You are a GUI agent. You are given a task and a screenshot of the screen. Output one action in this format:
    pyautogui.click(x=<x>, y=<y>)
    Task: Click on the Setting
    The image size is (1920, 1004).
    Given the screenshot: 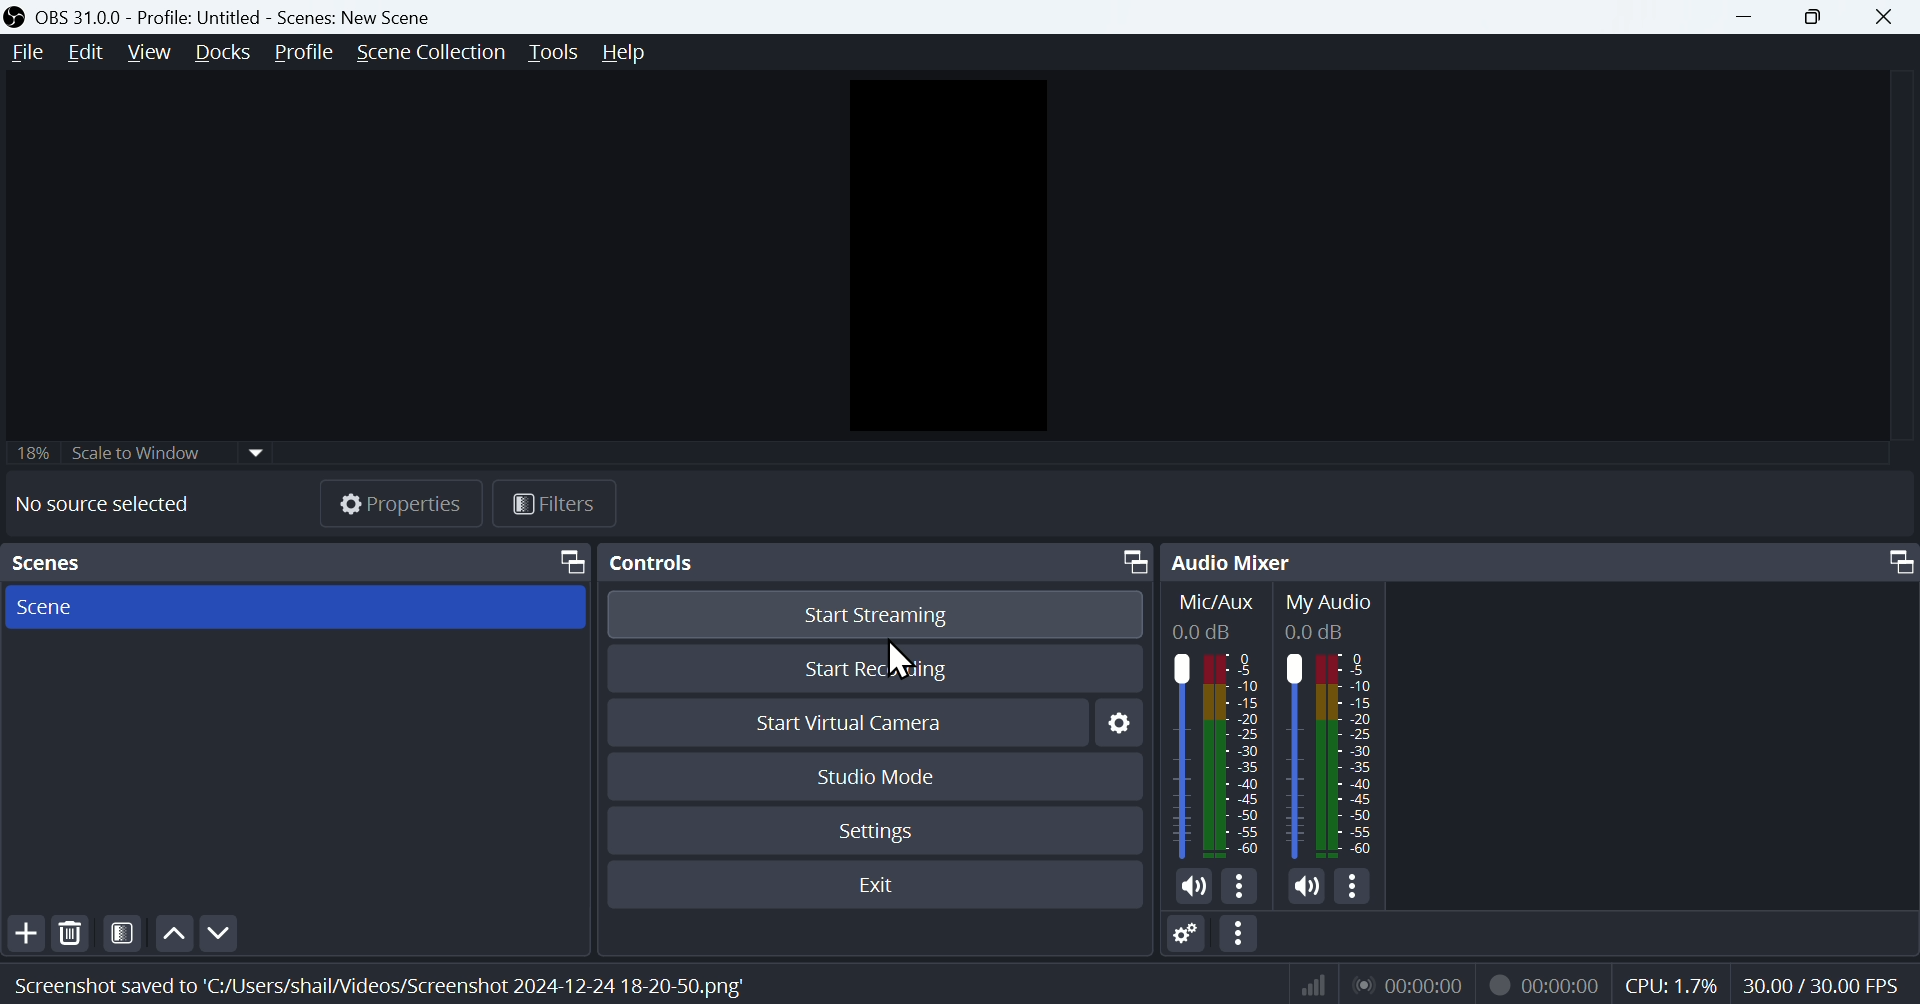 What is the action you would take?
    pyautogui.click(x=1187, y=937)
    